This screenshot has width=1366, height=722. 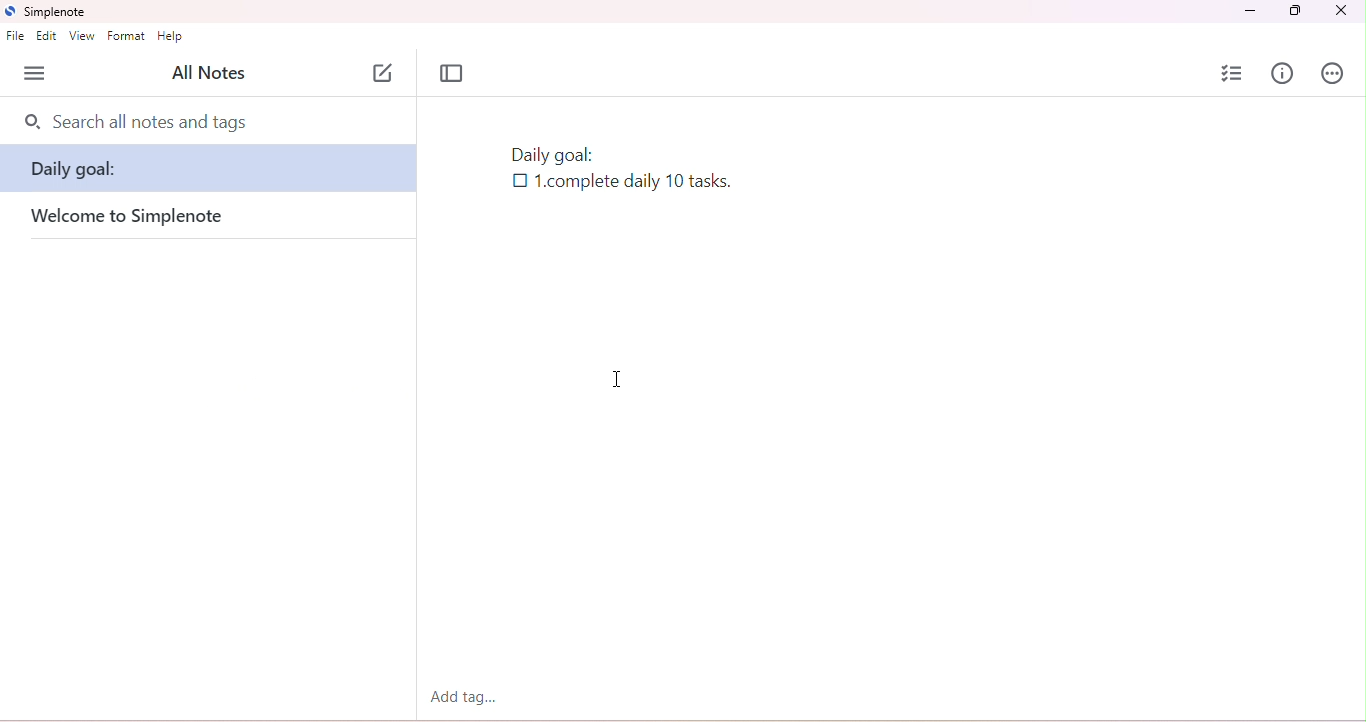 What do you see at coordinates (171, 37) in the screenshot?
I see `help` at bounding box center [171, 37].